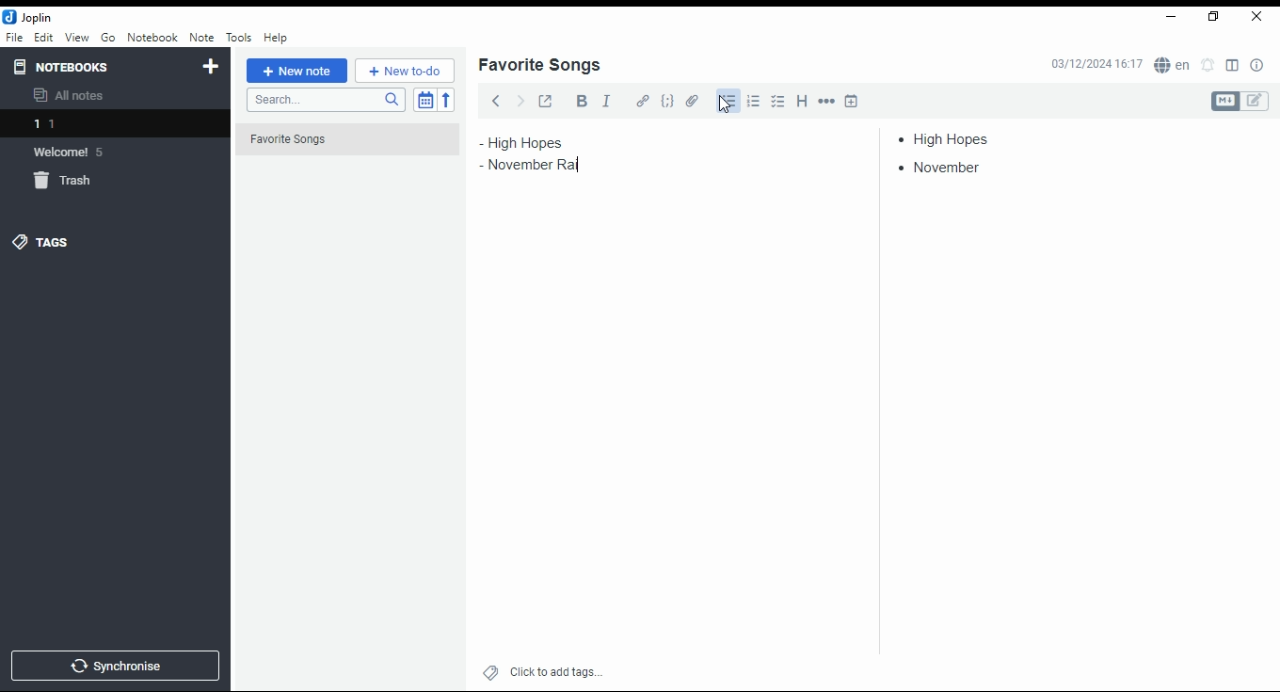  I want to click on note, so click(201, 37).